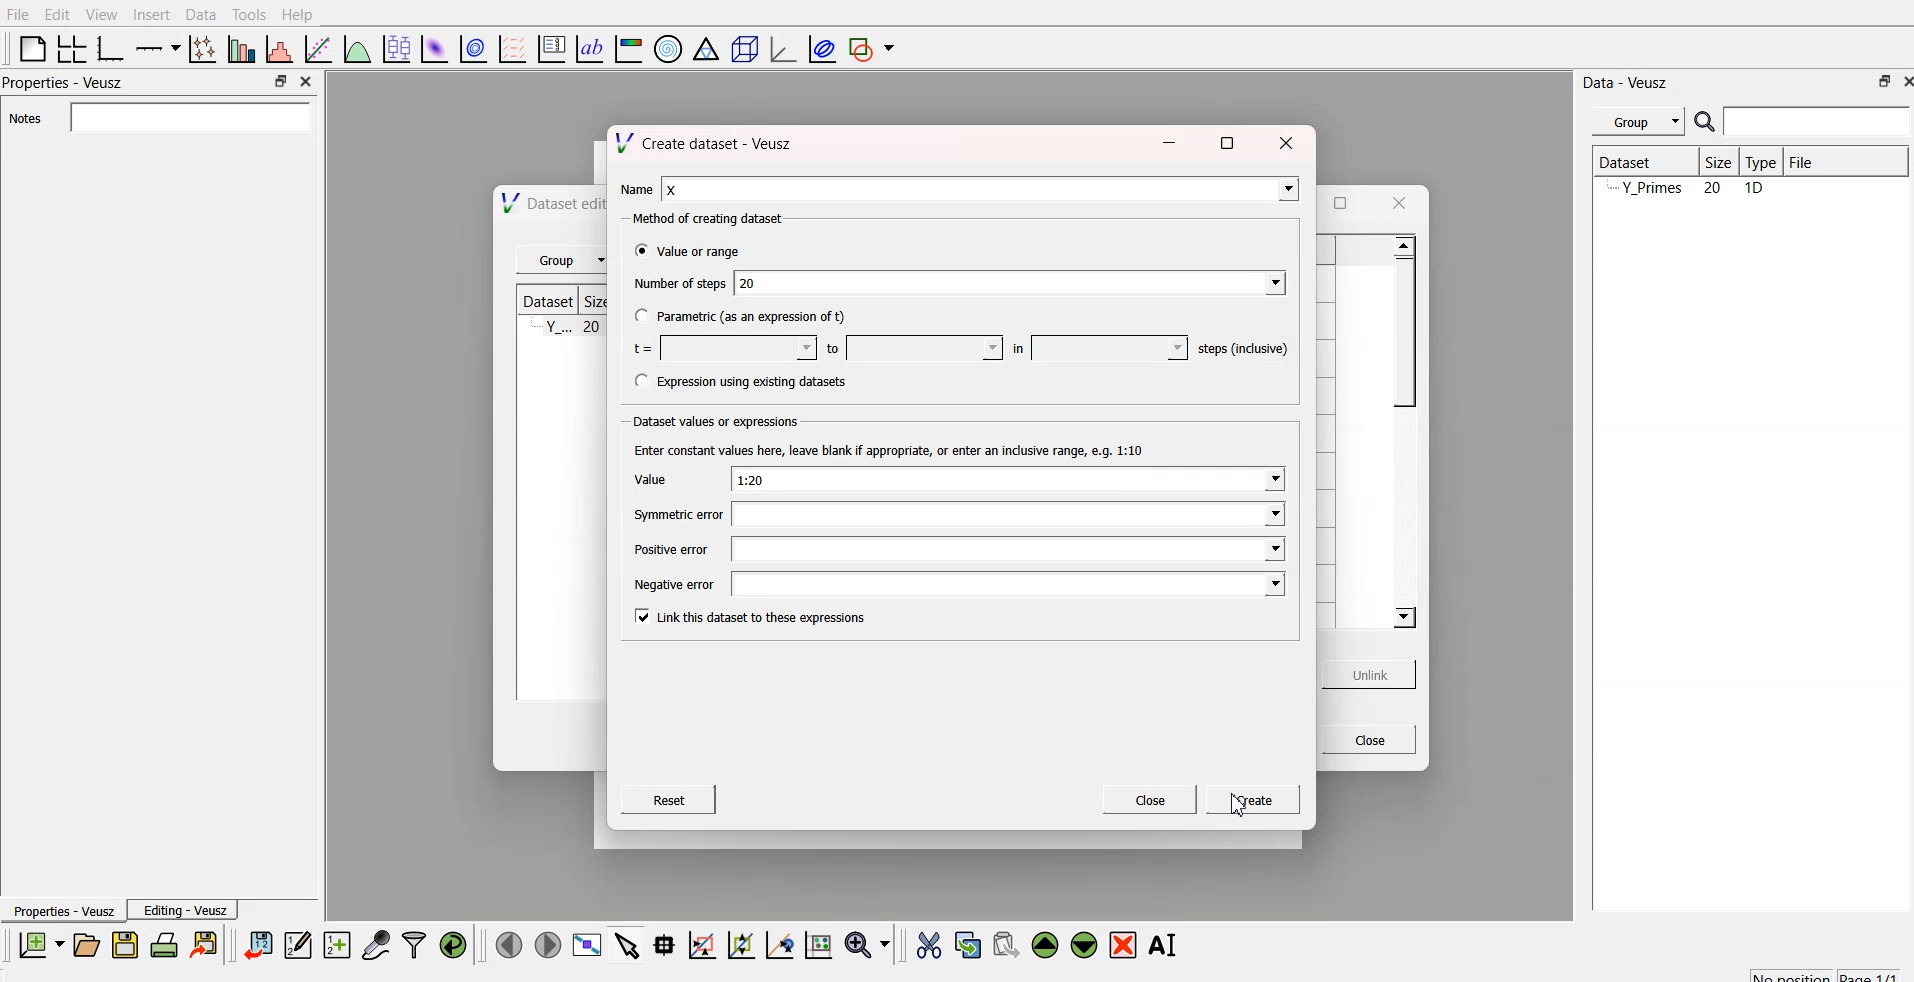 The width and height of the screenshot is (1914, 982). I want to click on move down the widget , so click(1082, 945).